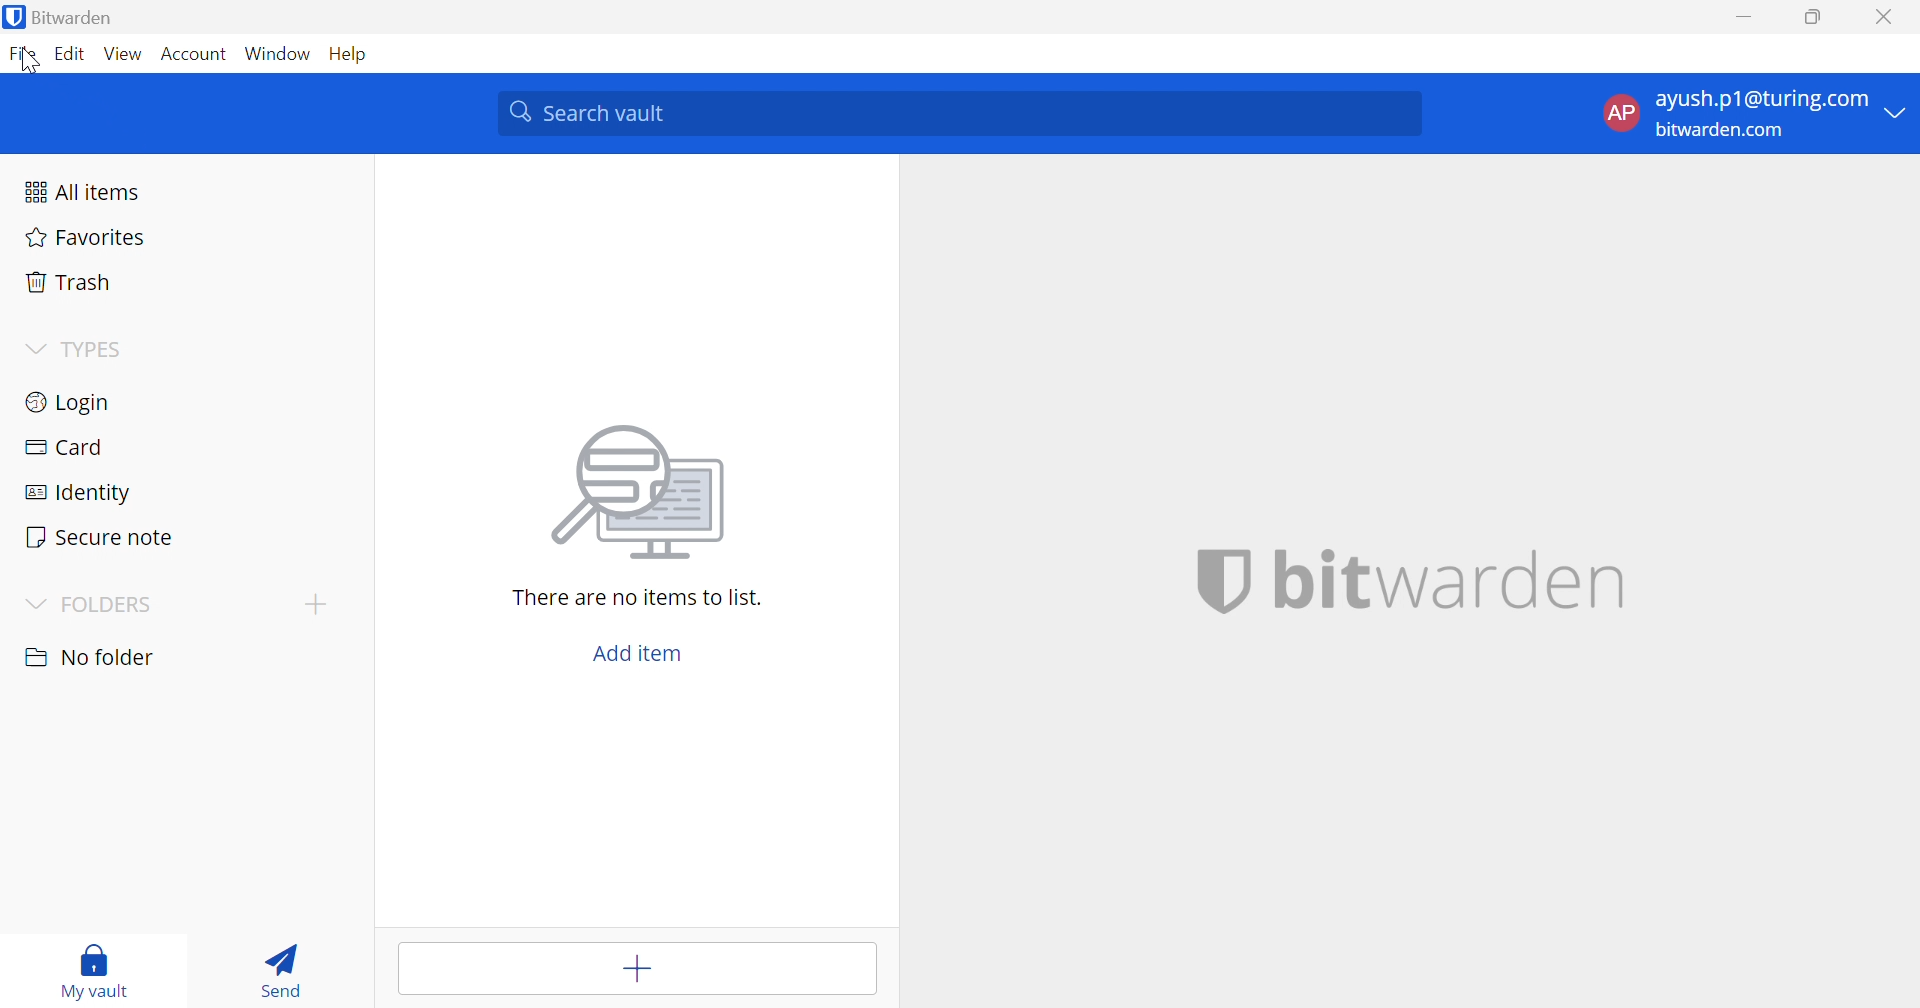 This screenshot has height=1008, width=1920. I want to click on Window, so click(280, 53).